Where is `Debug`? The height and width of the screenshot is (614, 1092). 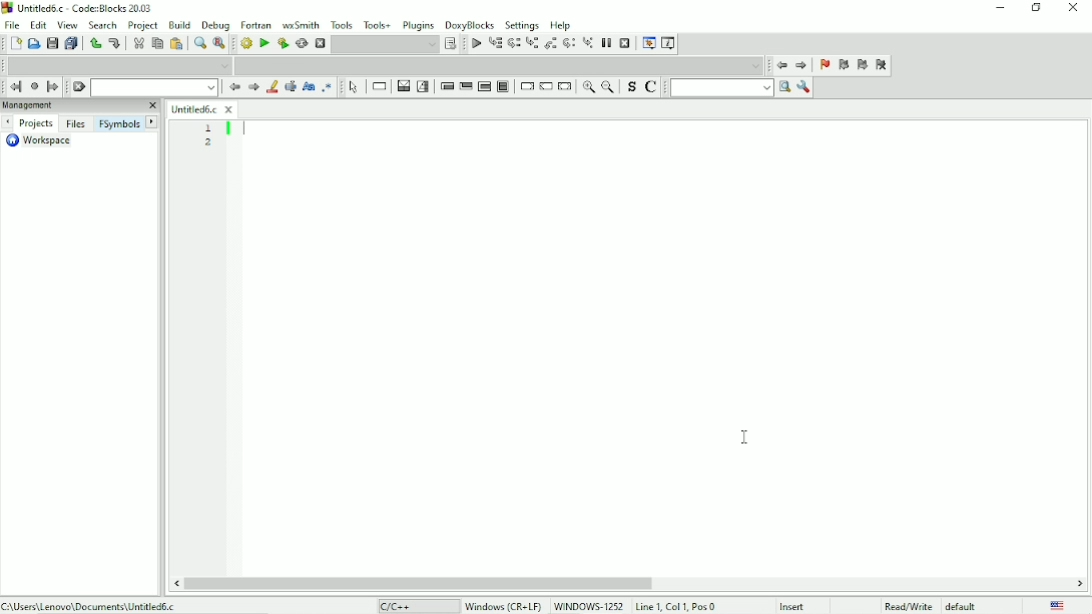
Debug is located at coordinates (216, 26).